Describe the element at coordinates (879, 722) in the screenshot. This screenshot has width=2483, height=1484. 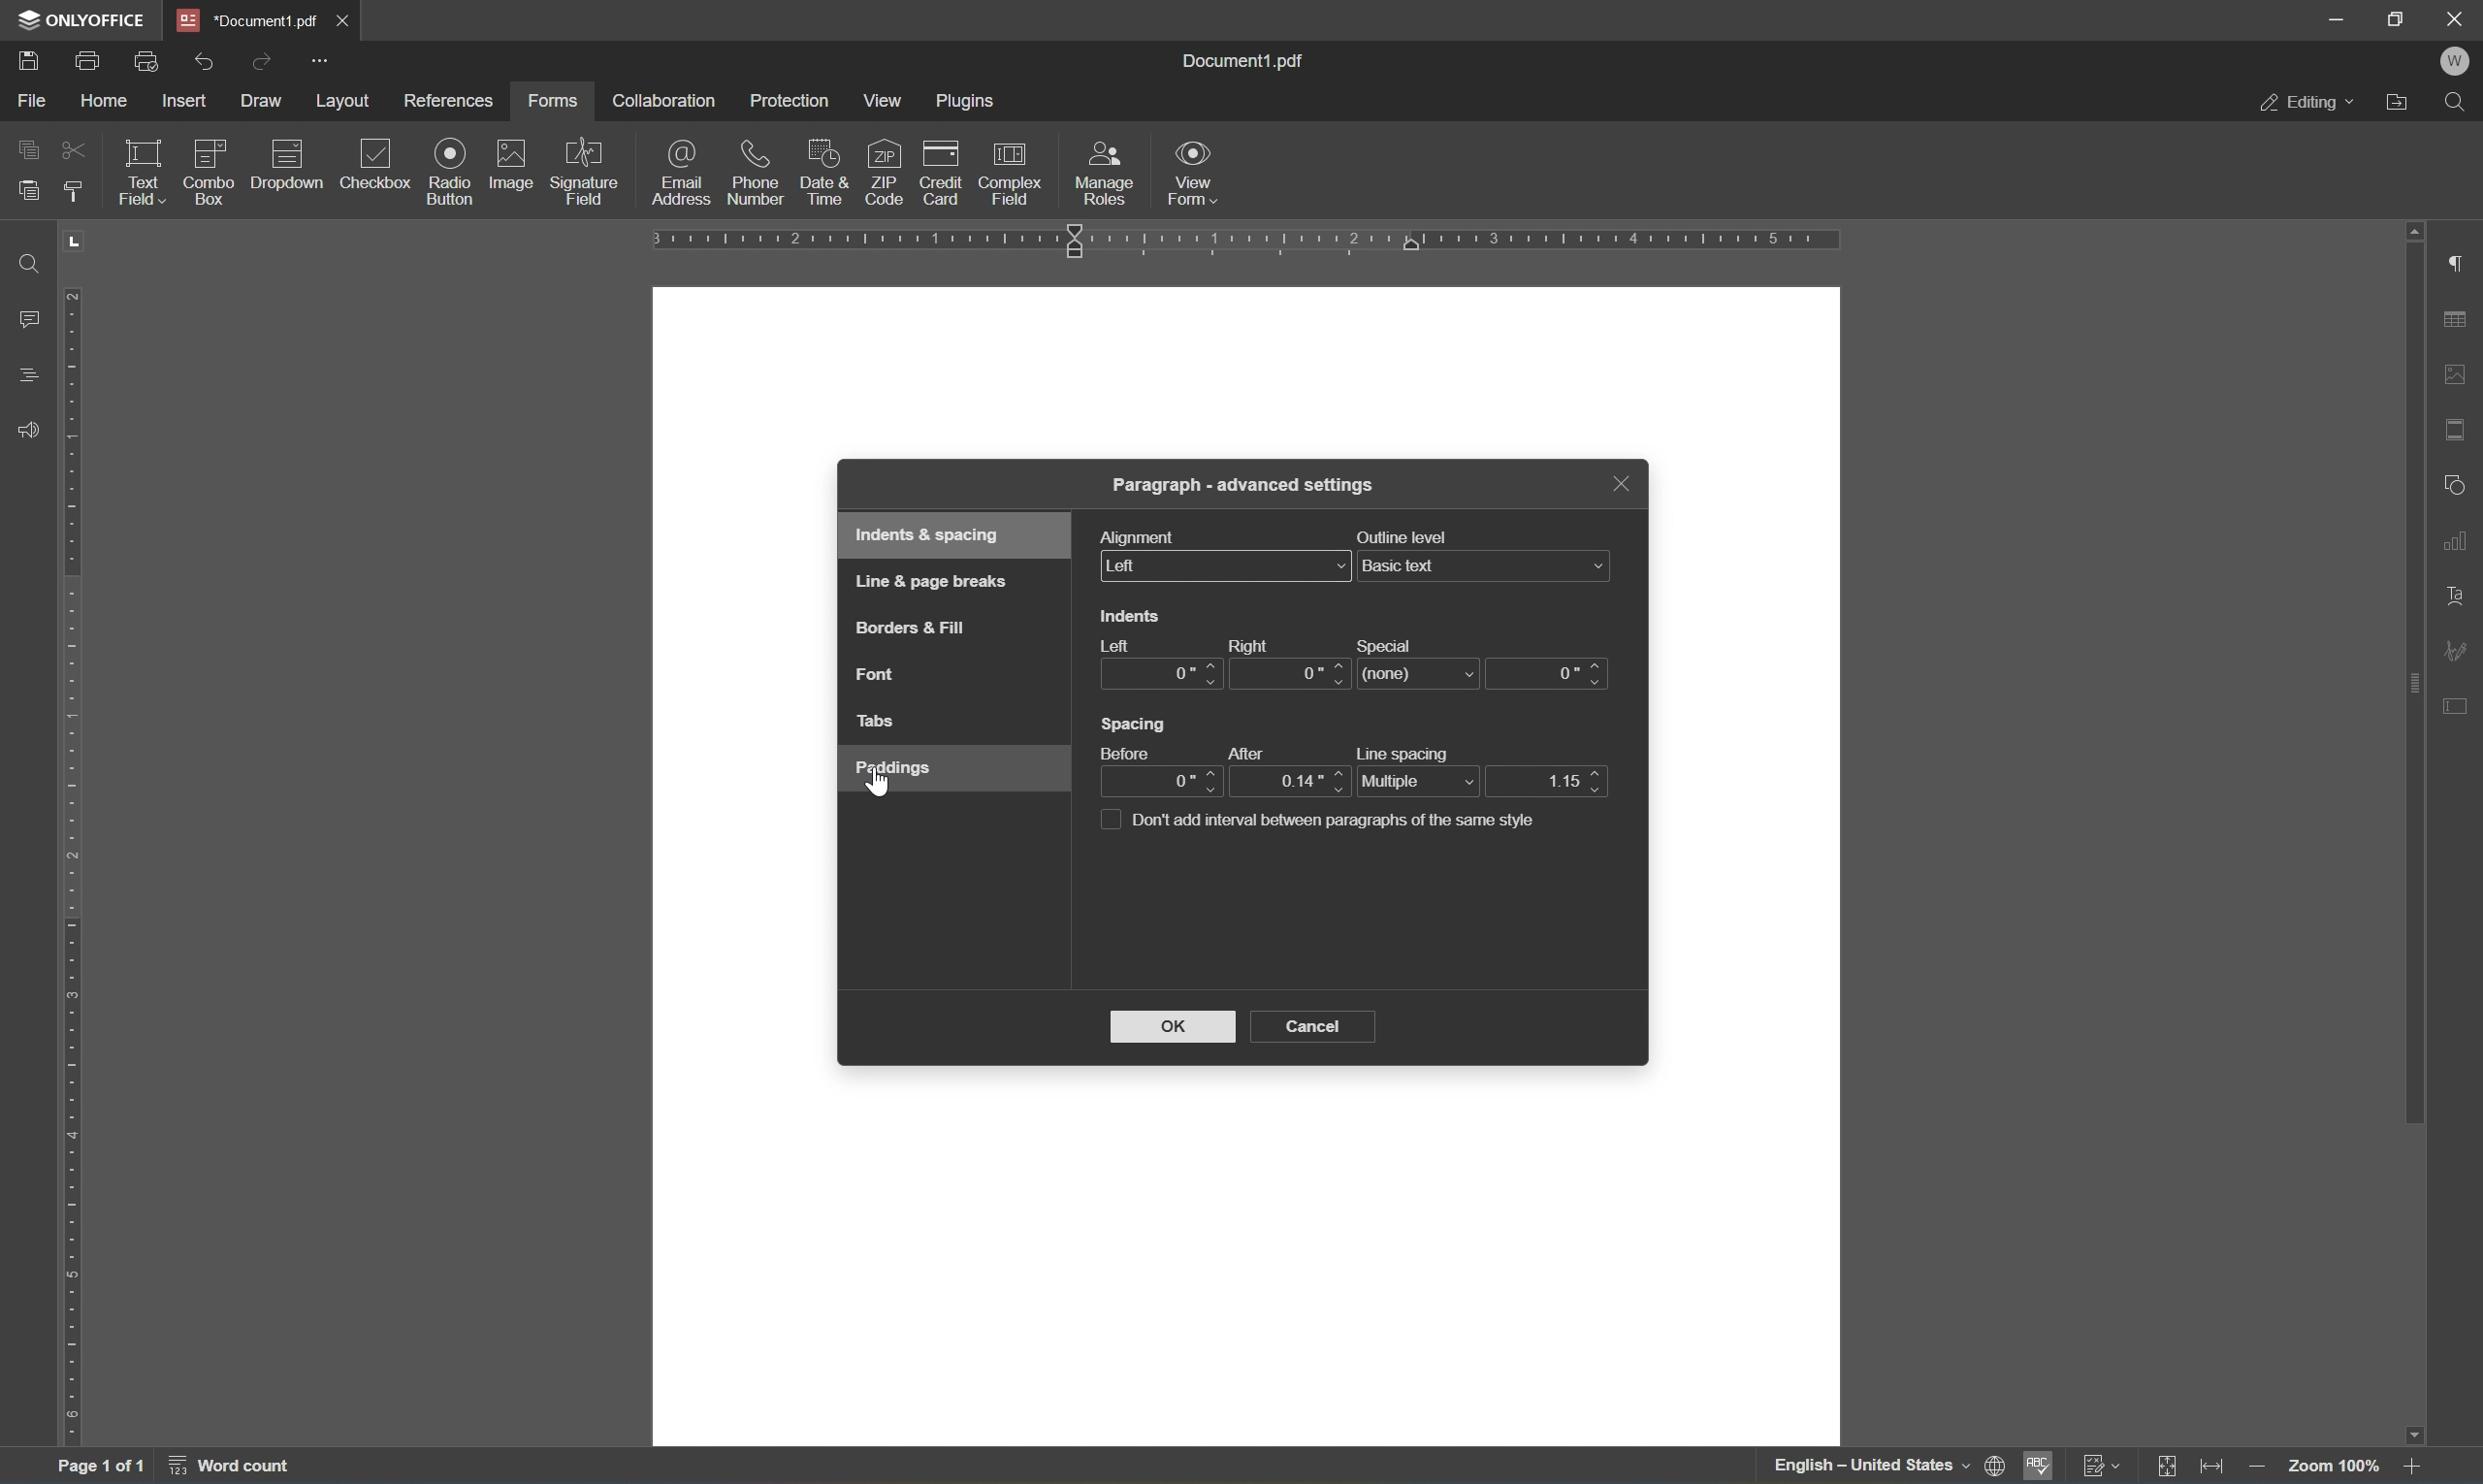
I see `tabs` at that location.